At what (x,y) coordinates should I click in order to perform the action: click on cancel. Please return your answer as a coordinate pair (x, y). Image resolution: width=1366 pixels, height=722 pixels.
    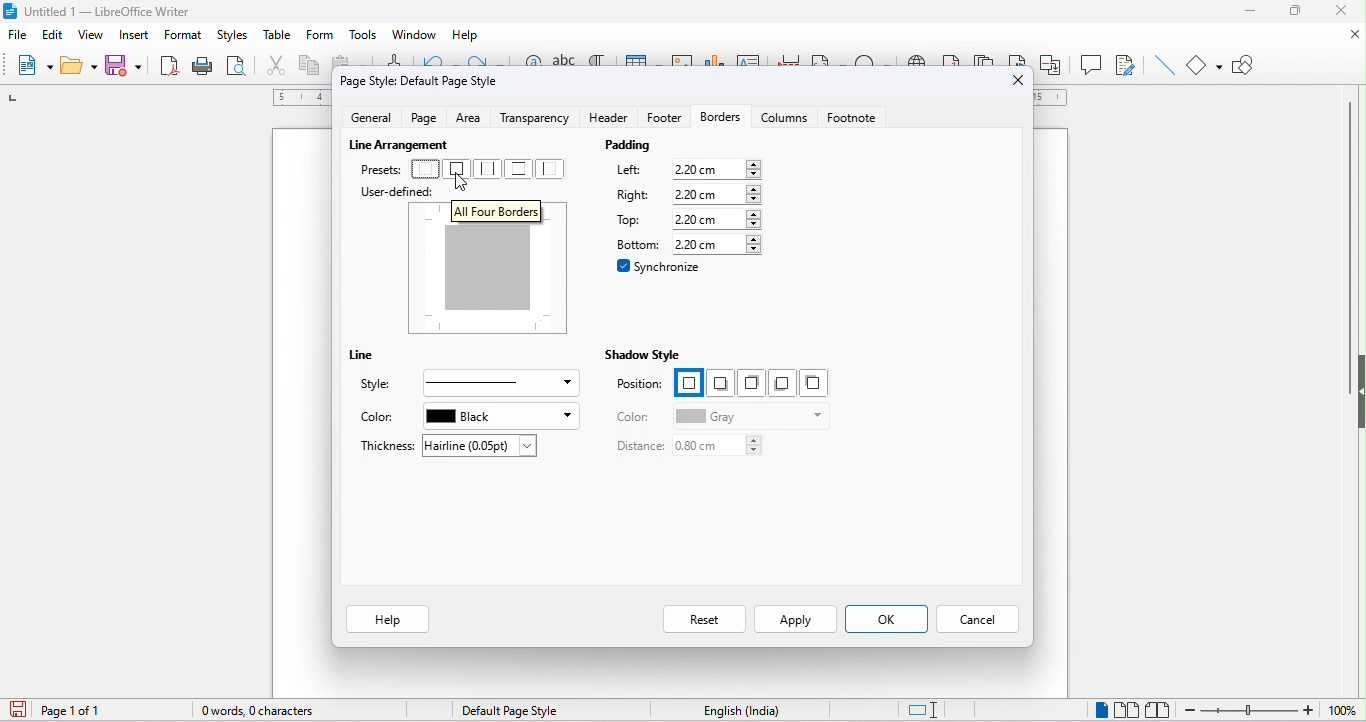
    Looking at the image, I should click on (981, 618).